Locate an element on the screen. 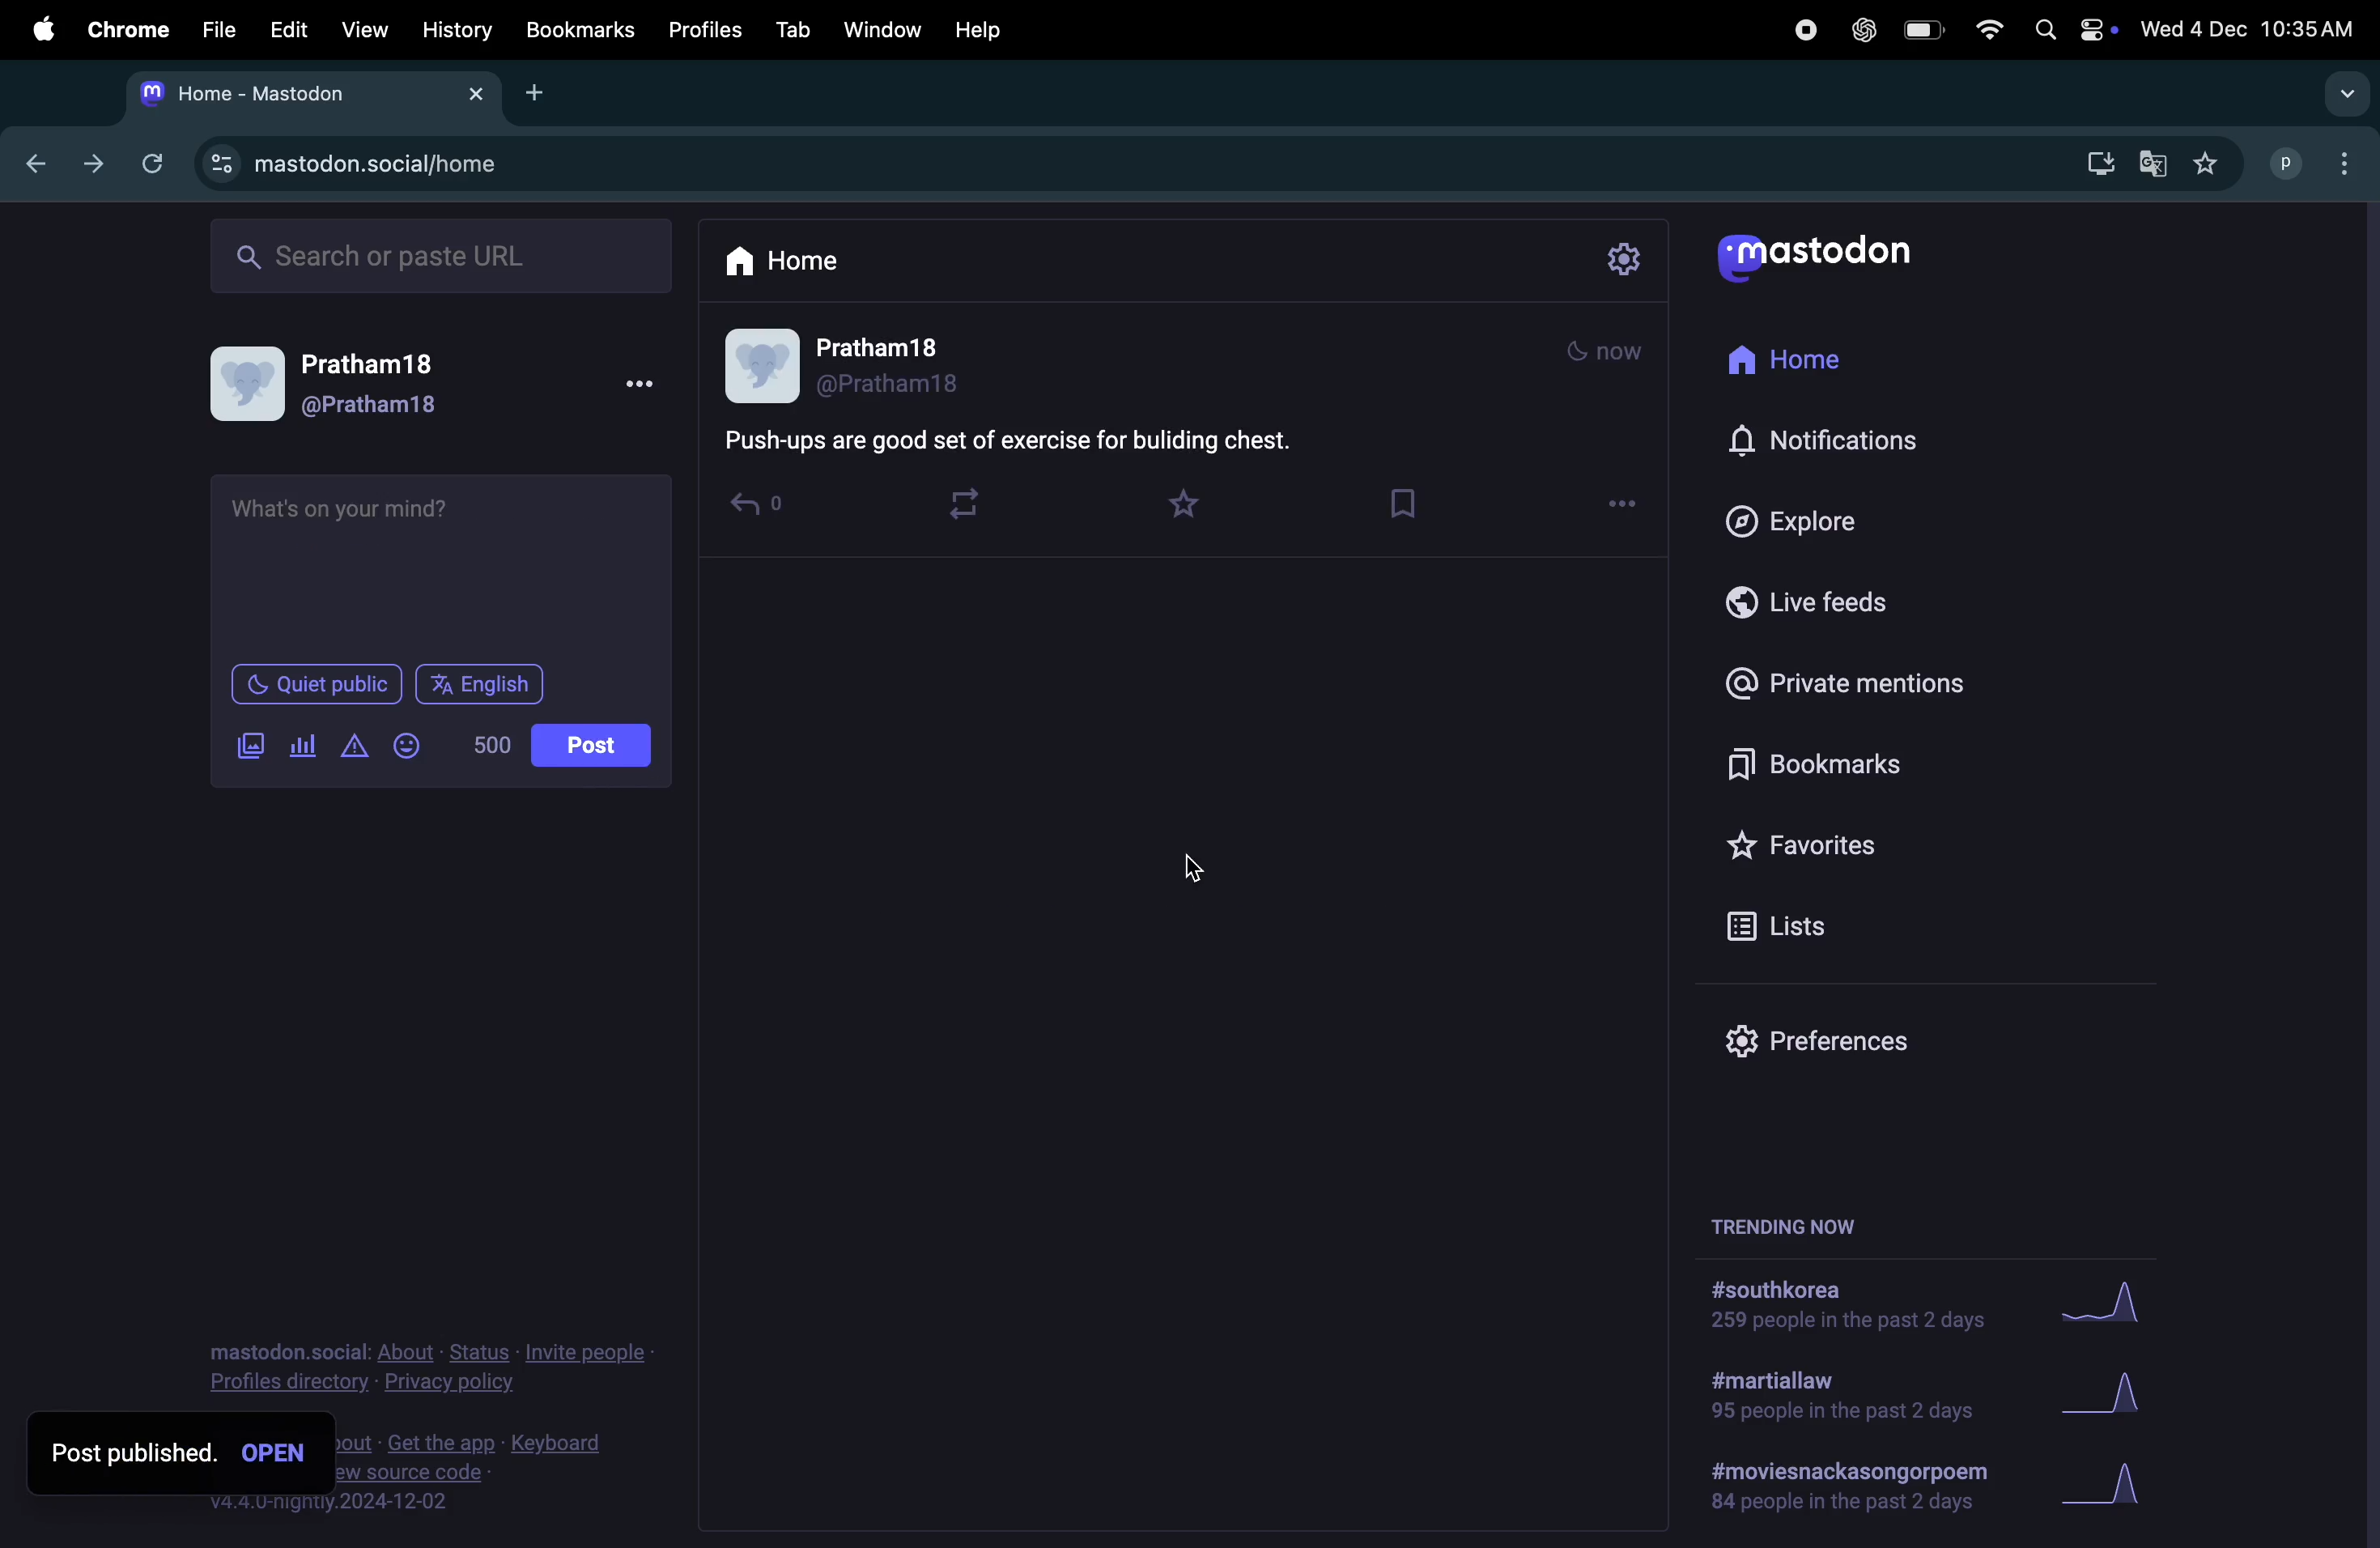 Image resolution: width=2380 pixels, height=1548 pixels. Quiet public is located at coordinates (319, 688).